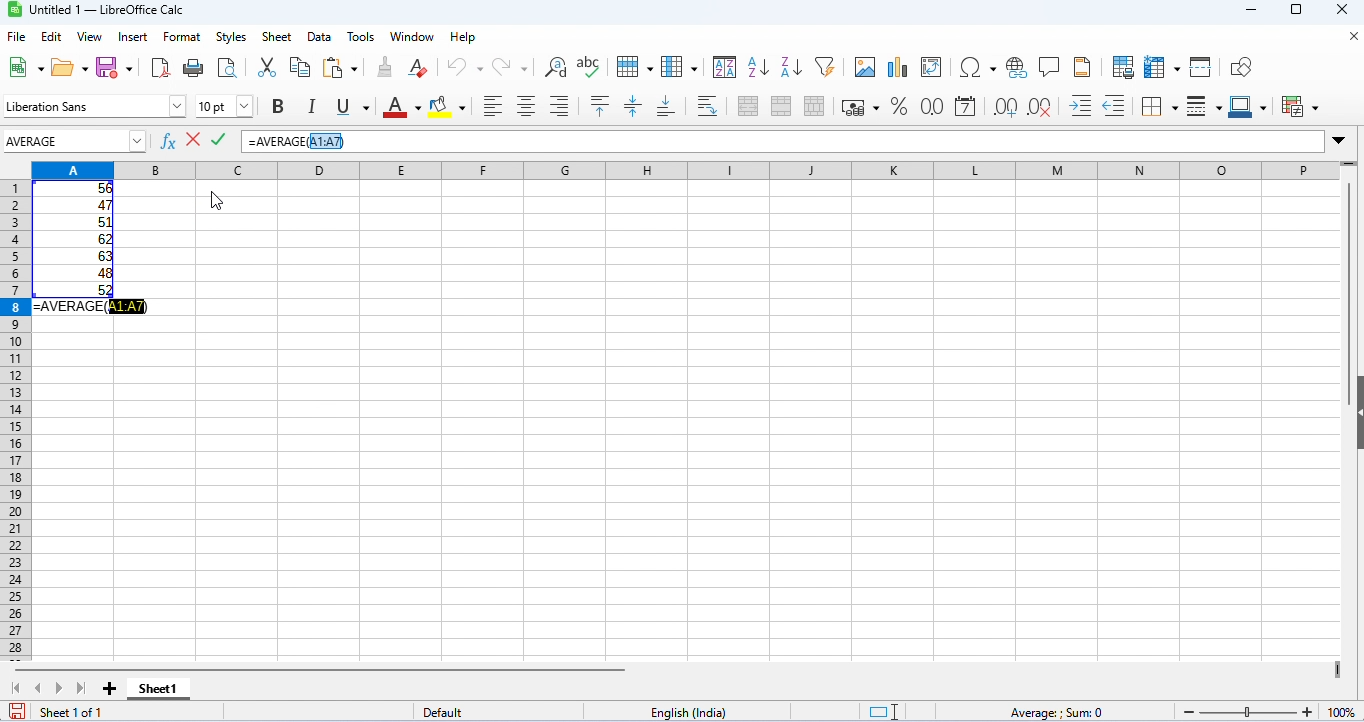 The height and width of the screenshot is (722, 1364). I want to click on edit, so click(52, 37).